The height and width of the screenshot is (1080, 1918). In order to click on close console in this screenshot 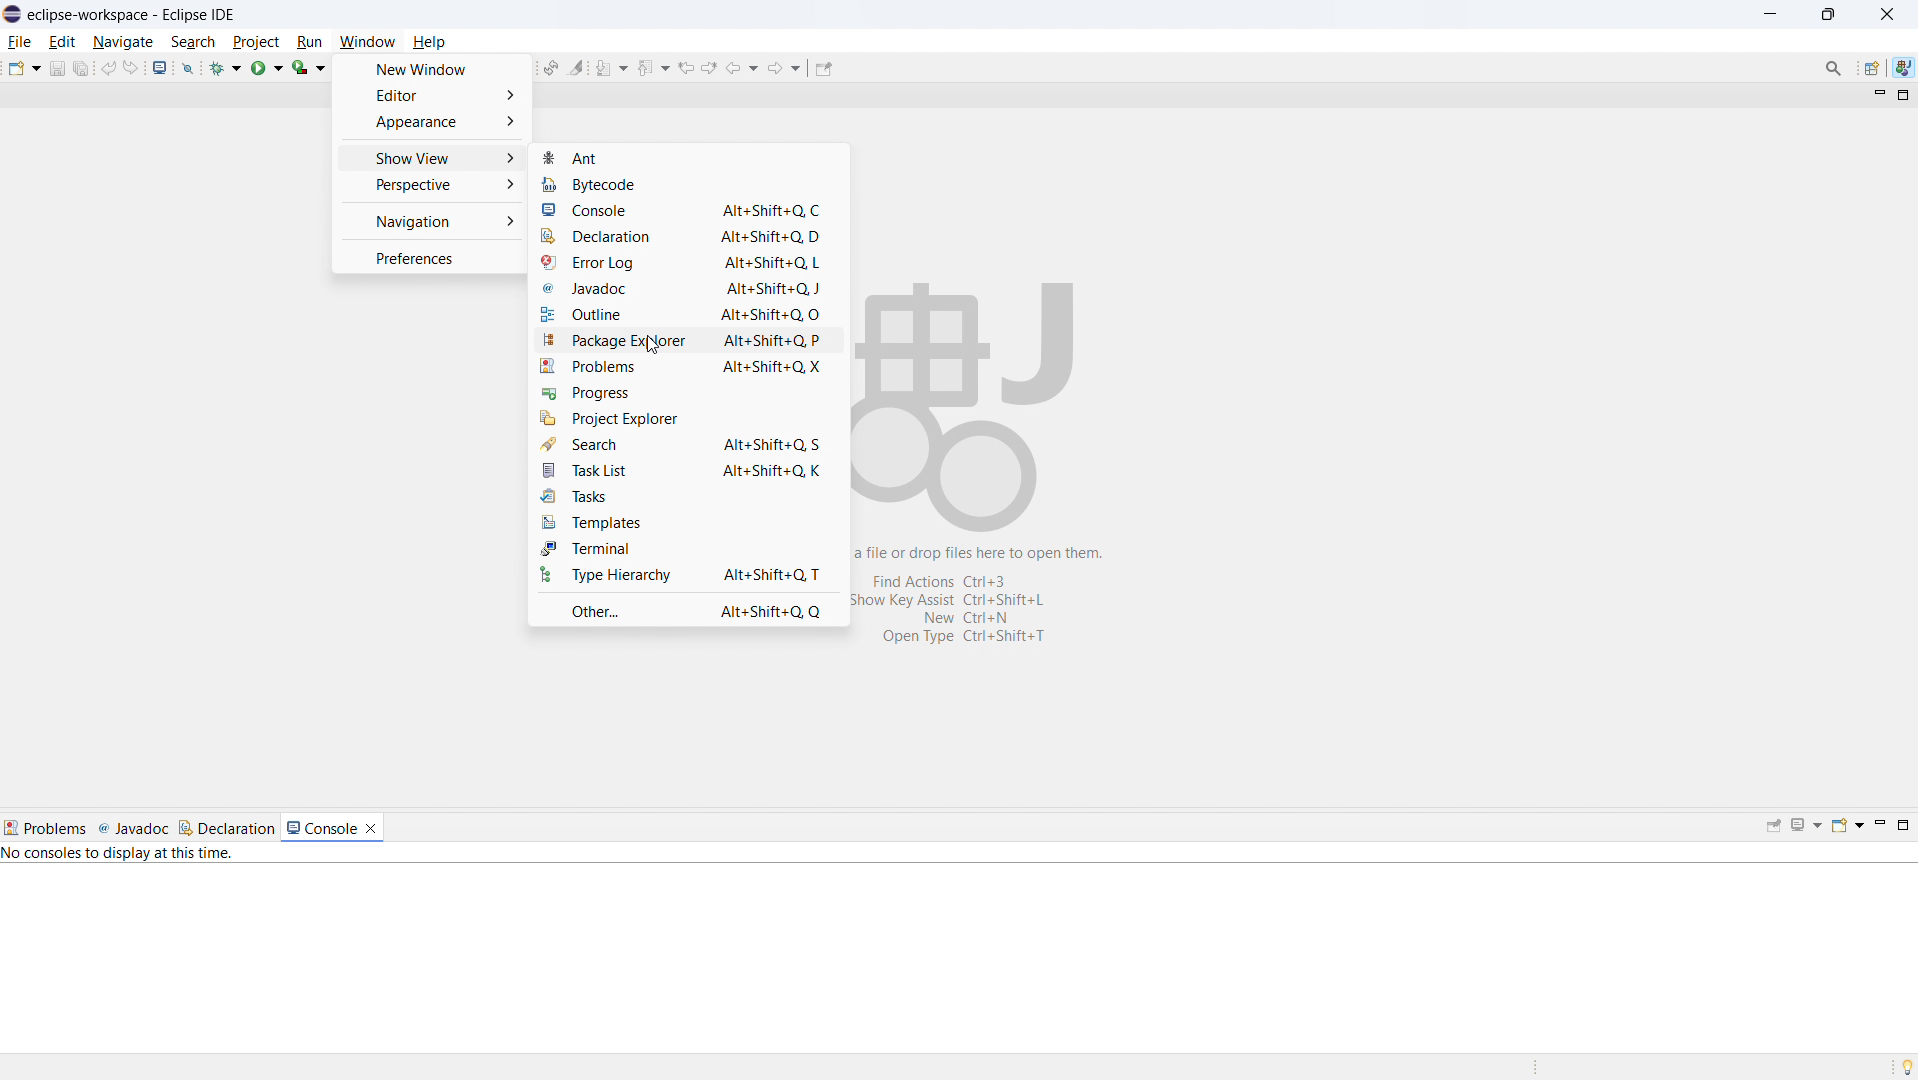, I will do `click(370, 829)`.